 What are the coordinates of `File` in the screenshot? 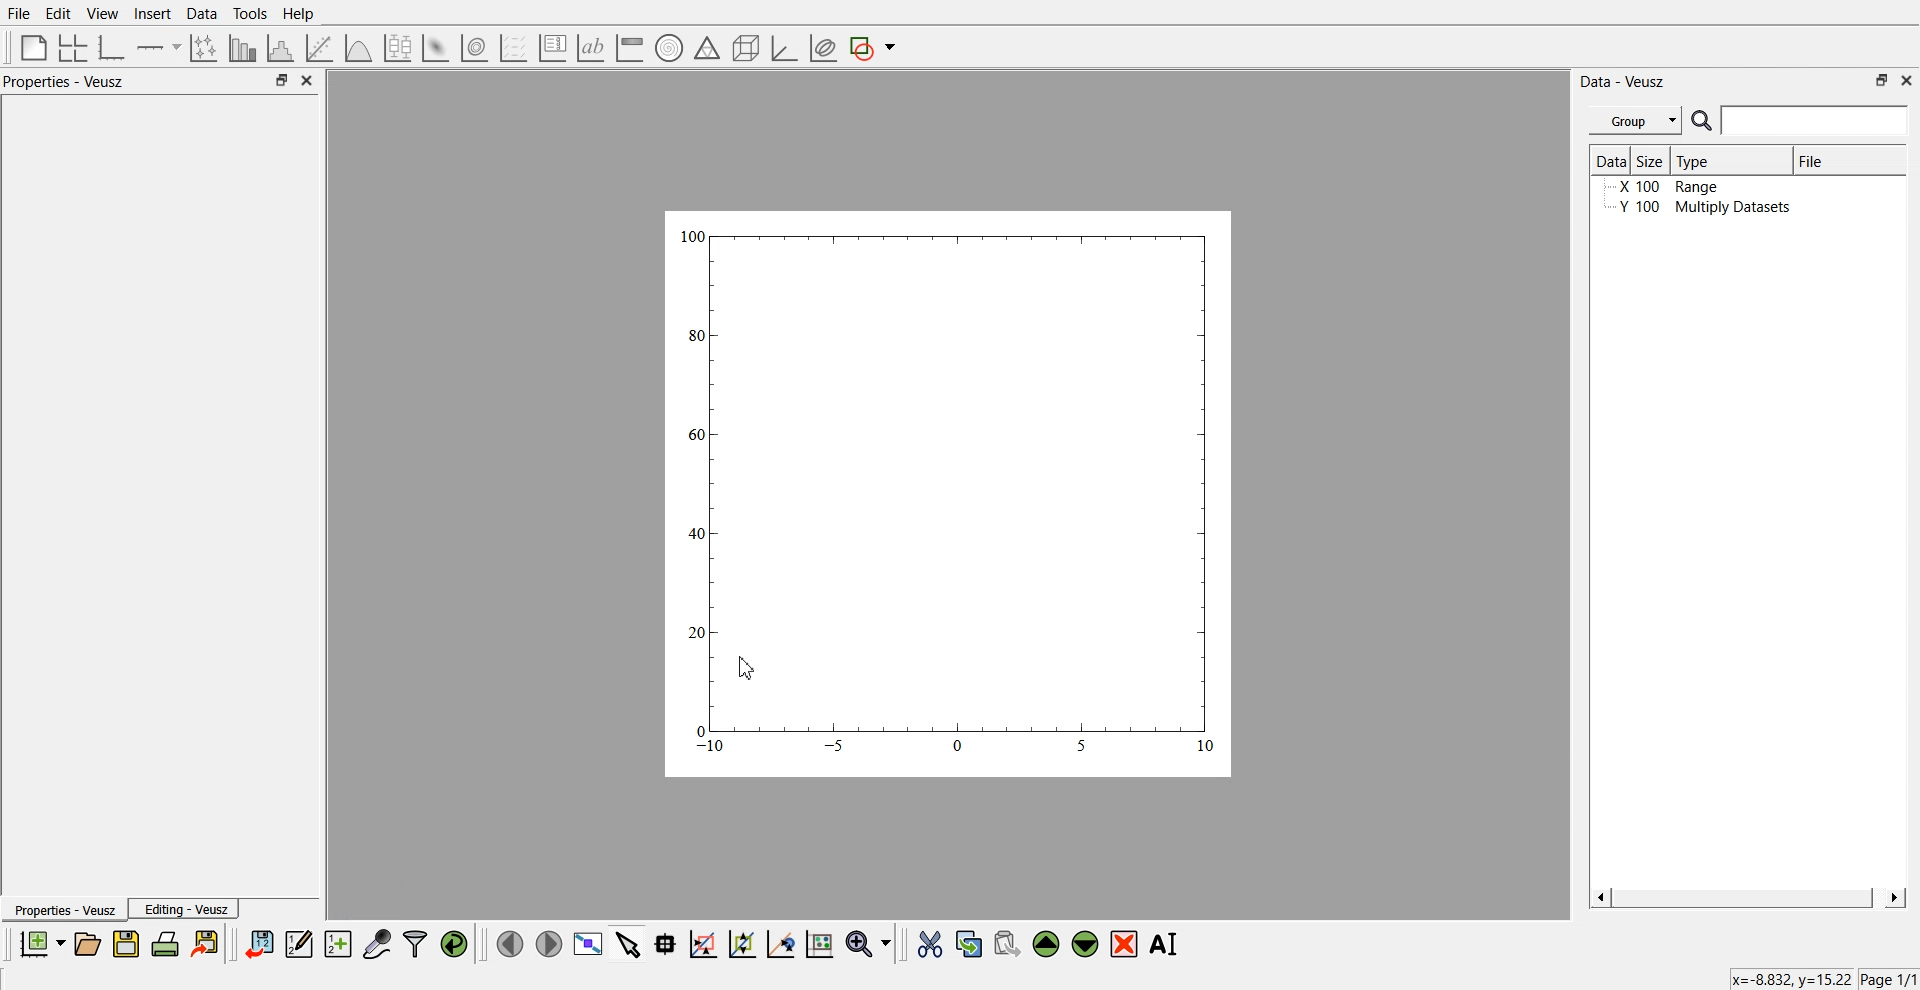 It's located at (1830, 163).